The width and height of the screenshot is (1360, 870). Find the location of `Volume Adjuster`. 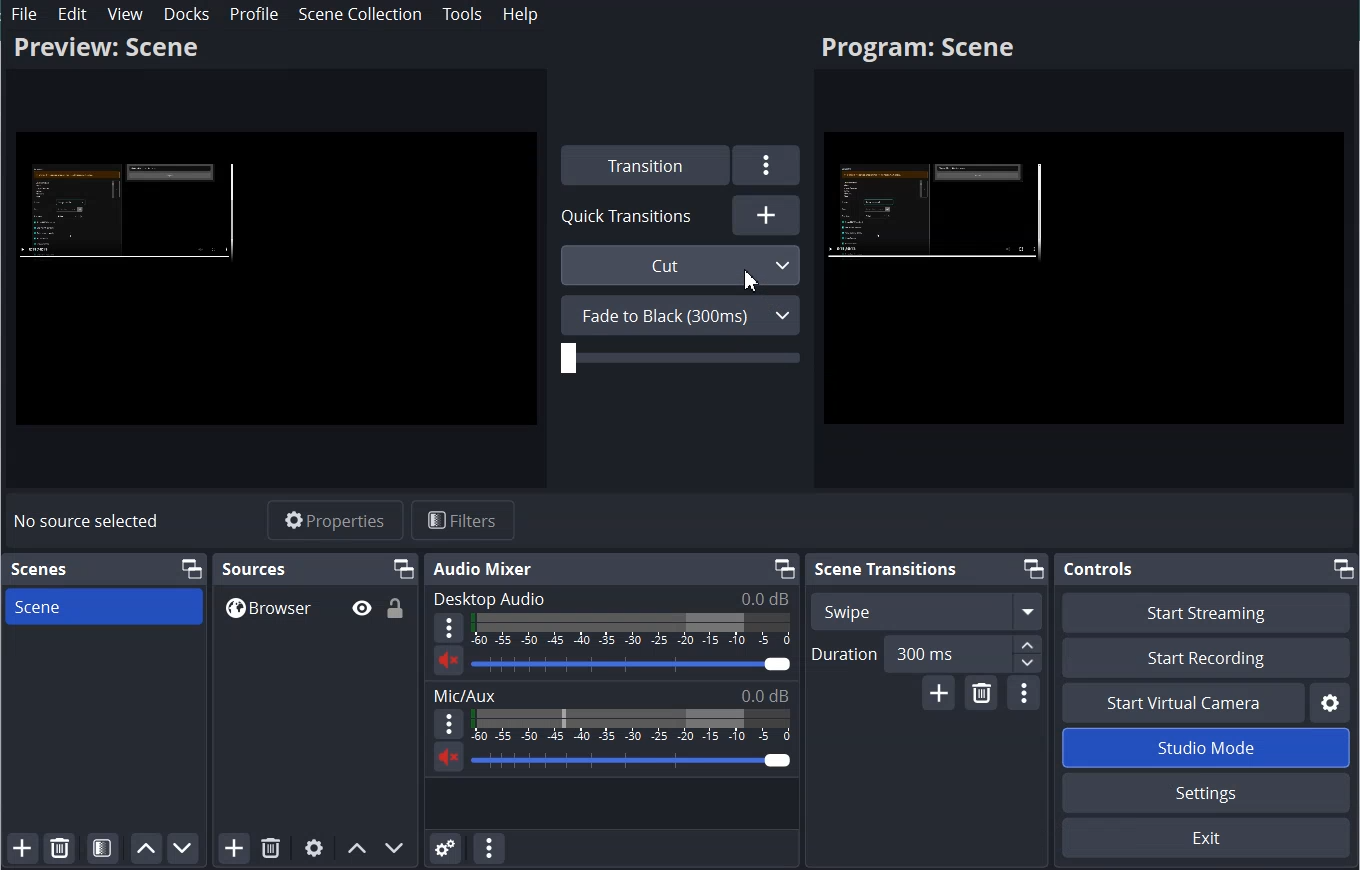

Volume Adjuster is located at coordinates (630, 664).